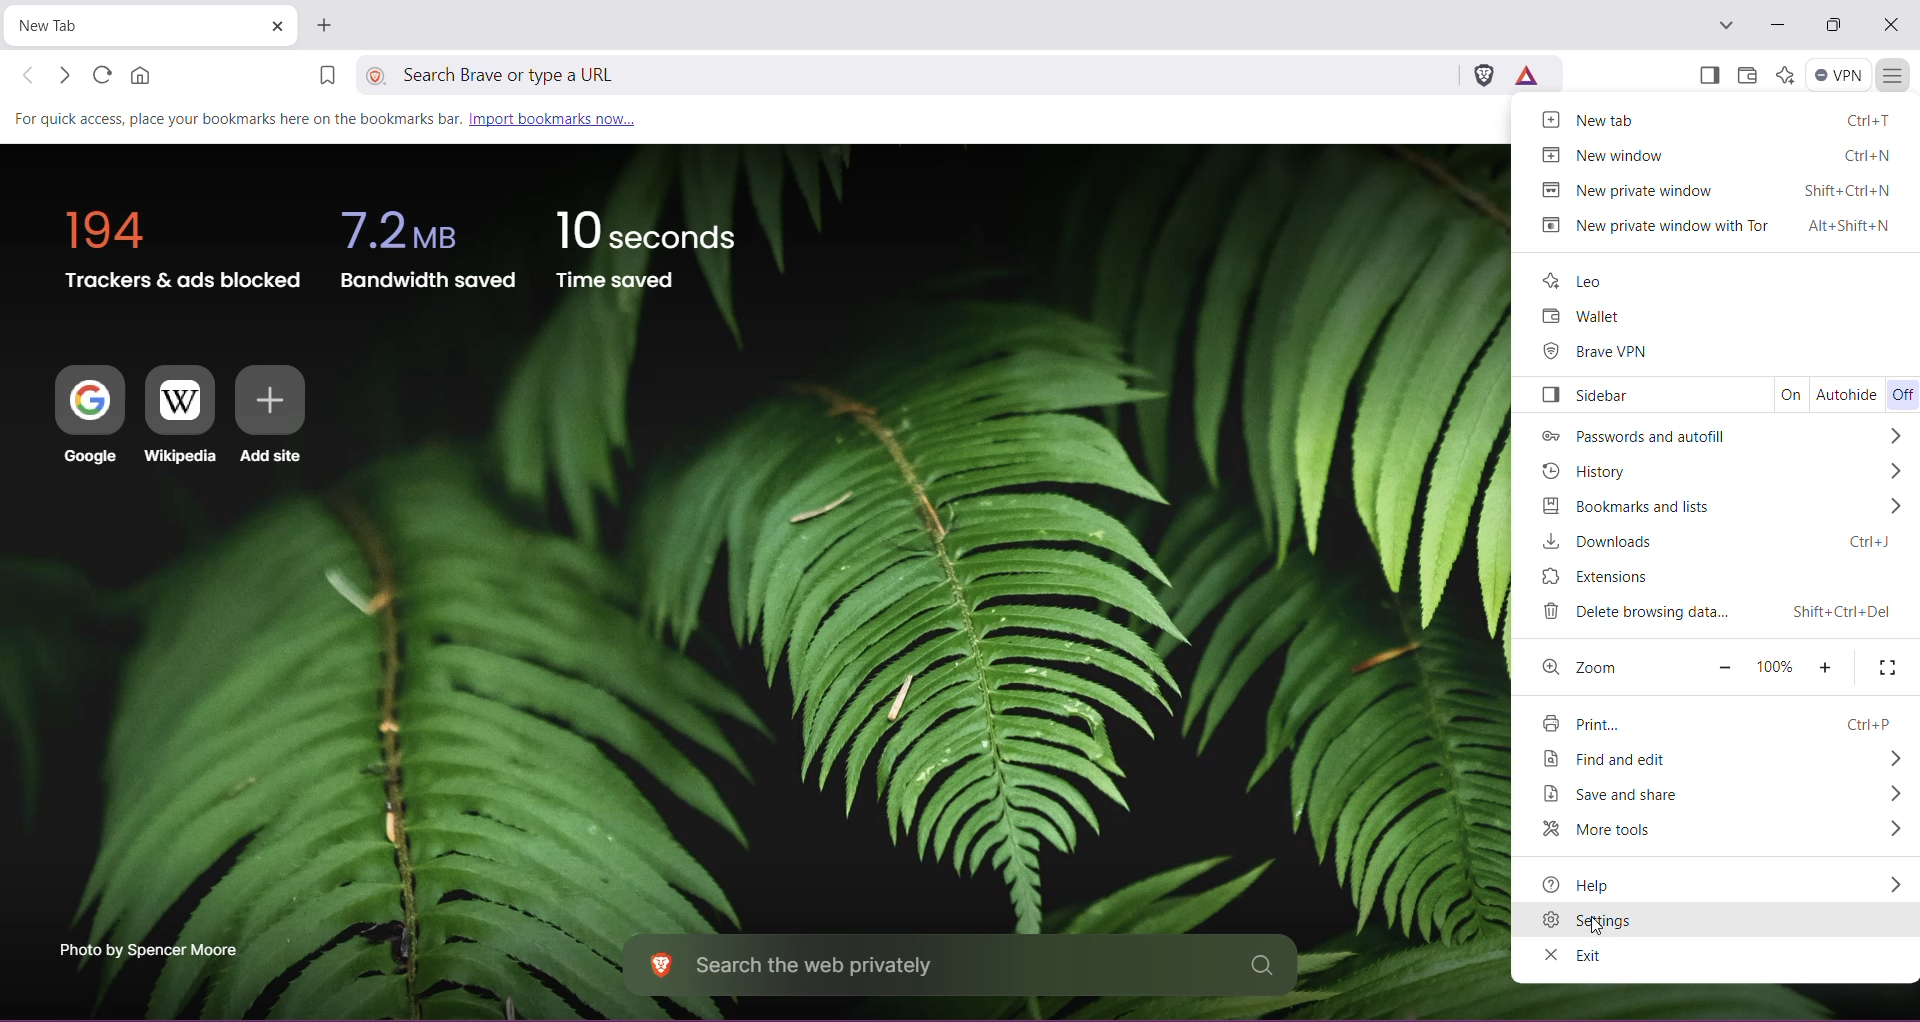  What do you see at coordinates (1711, 189) in the screenshot?
I see `New private window` at bounding box center [1711, 189].